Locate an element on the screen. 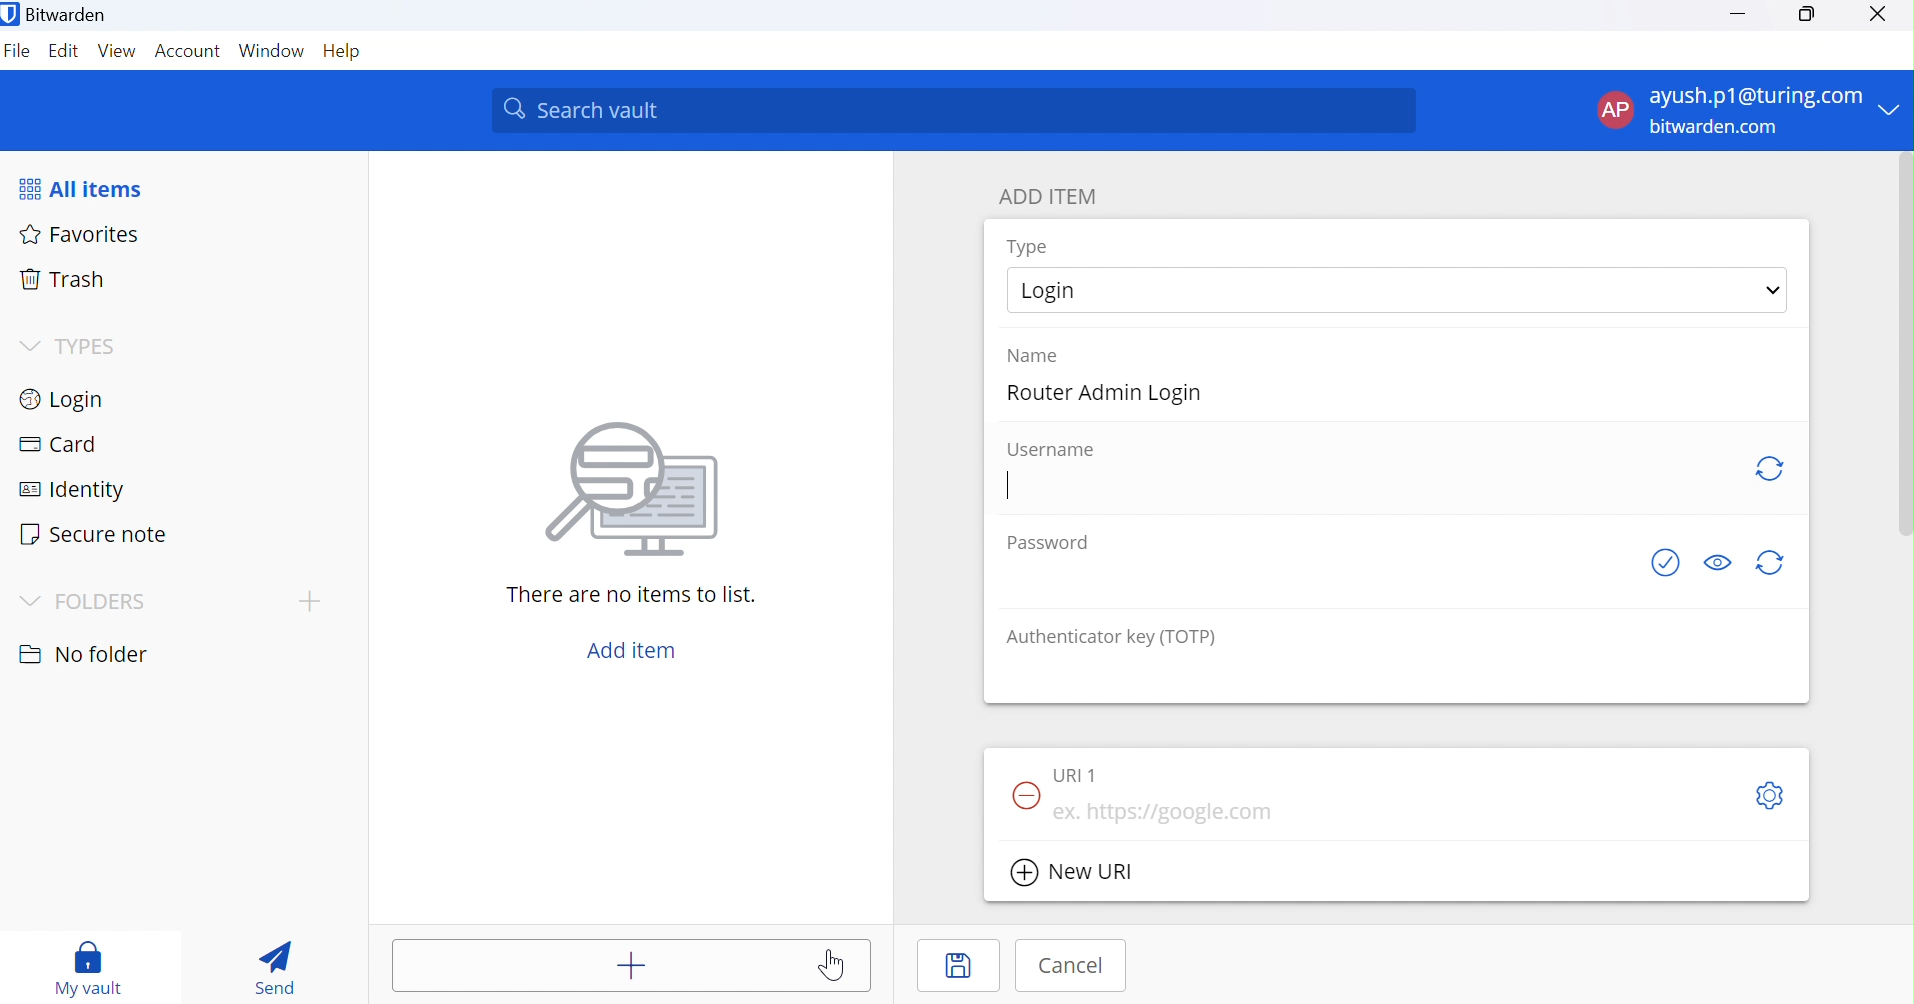 The image size is (1914, 1004). add password is located at coordinates (1314, 580).